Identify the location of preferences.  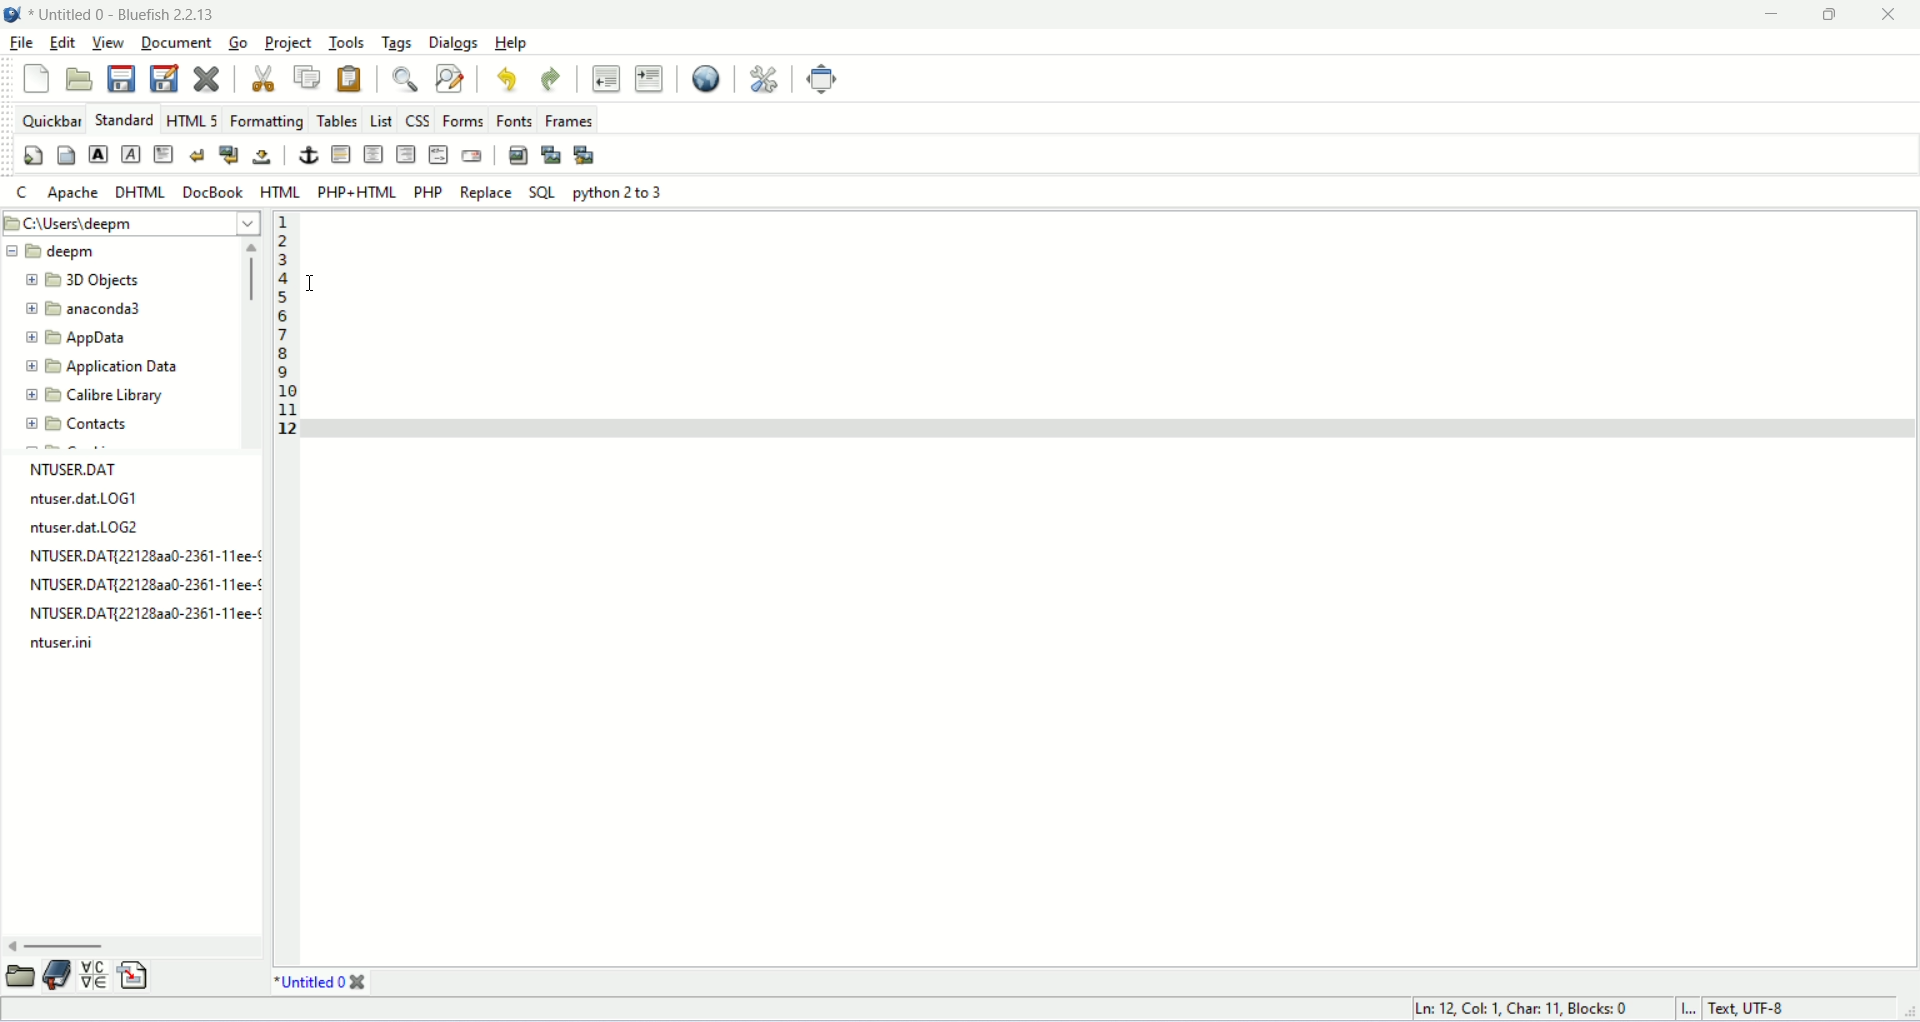
(766, 80).